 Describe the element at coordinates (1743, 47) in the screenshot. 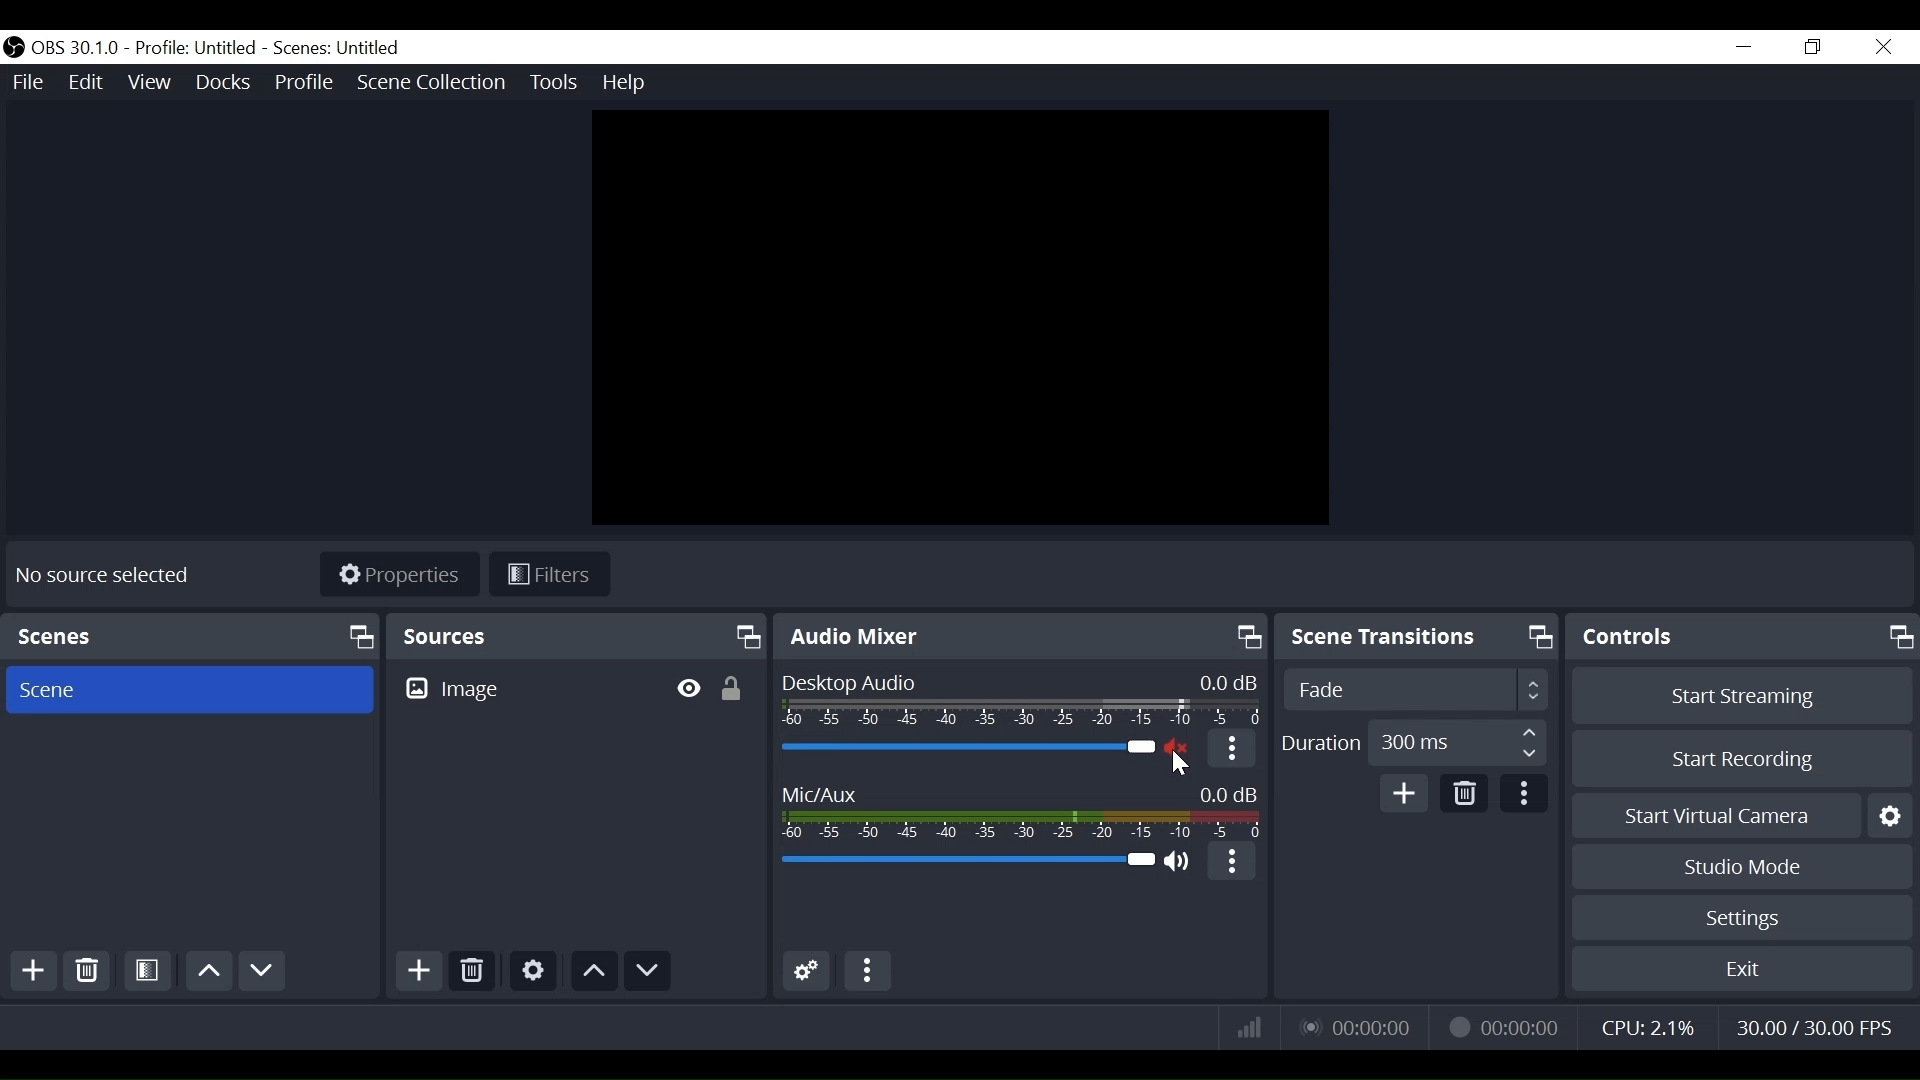

I see `minimize` at that location.